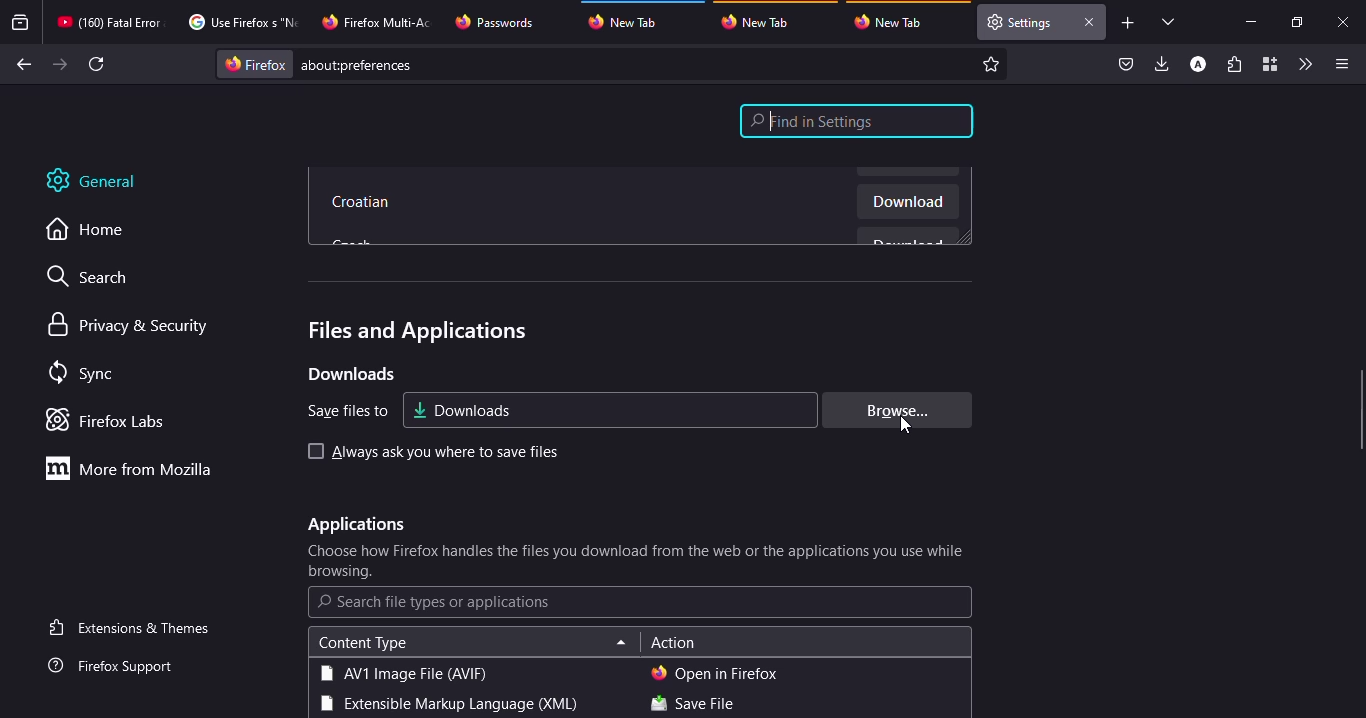  Describe the element at coordinates (85, 374) in the screenshot. I see `sync` at that location.